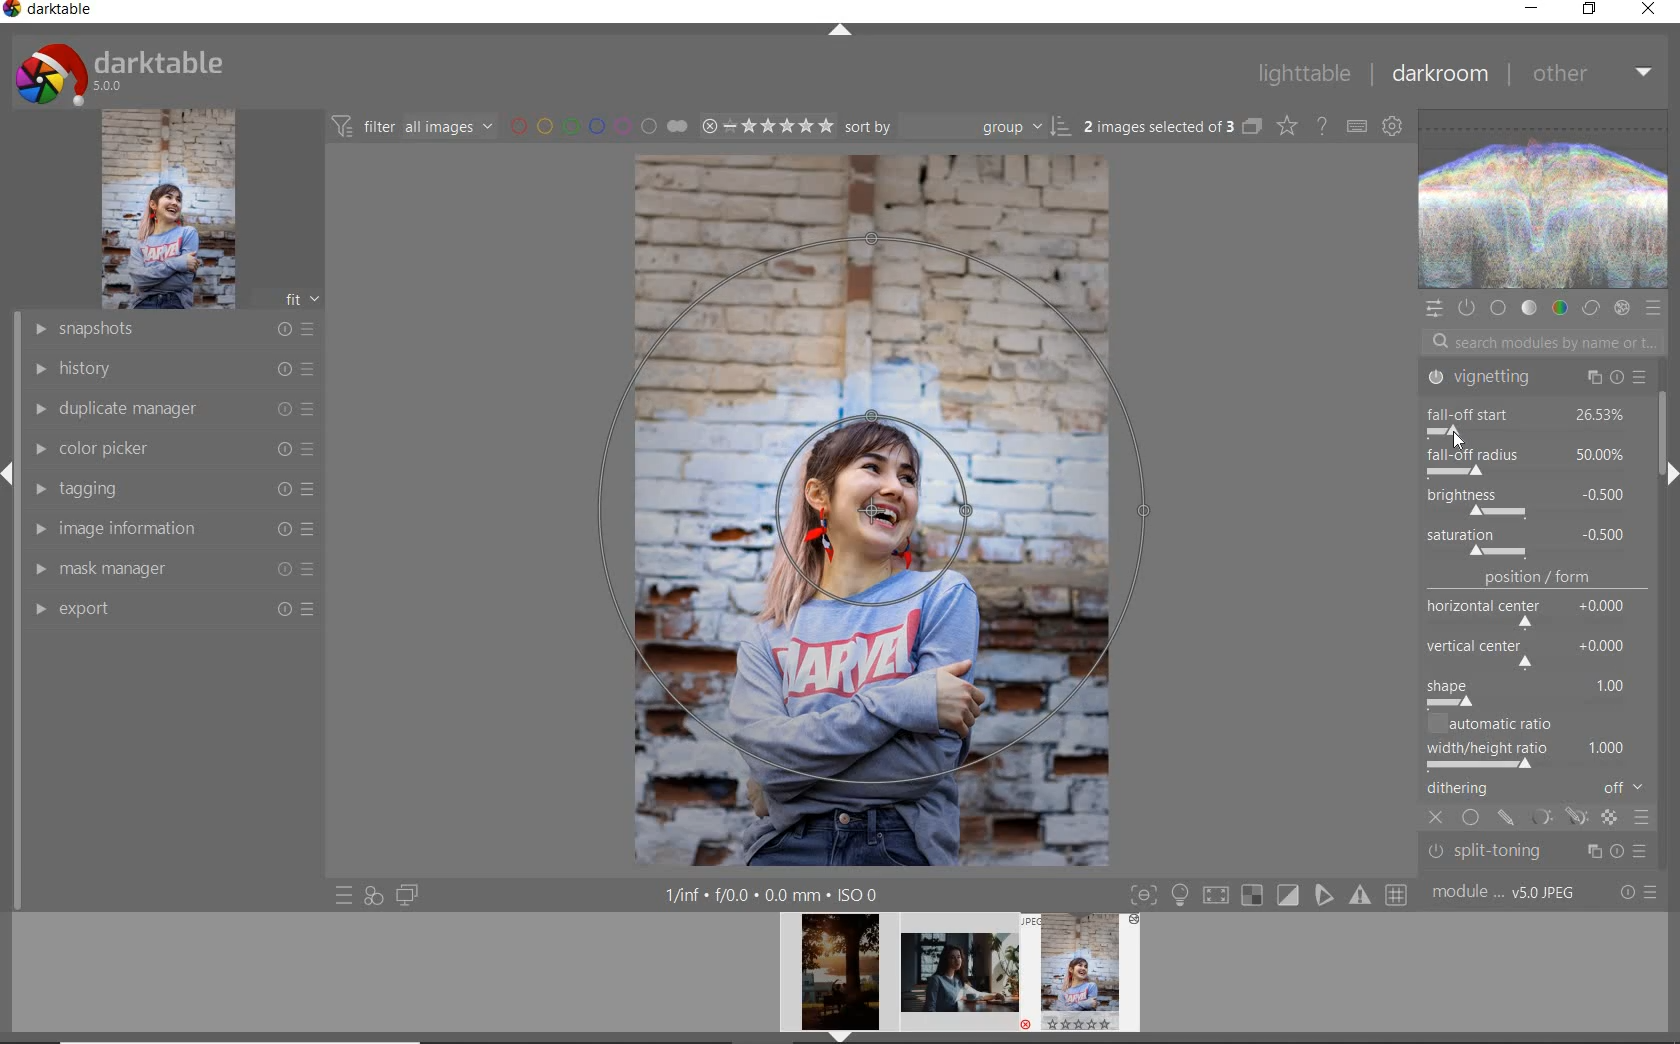 The width and height of the screenshot is (1680, 1044). Describe the element at coordinates (1506, 893) in the screenshot. I see `module order` at that location.